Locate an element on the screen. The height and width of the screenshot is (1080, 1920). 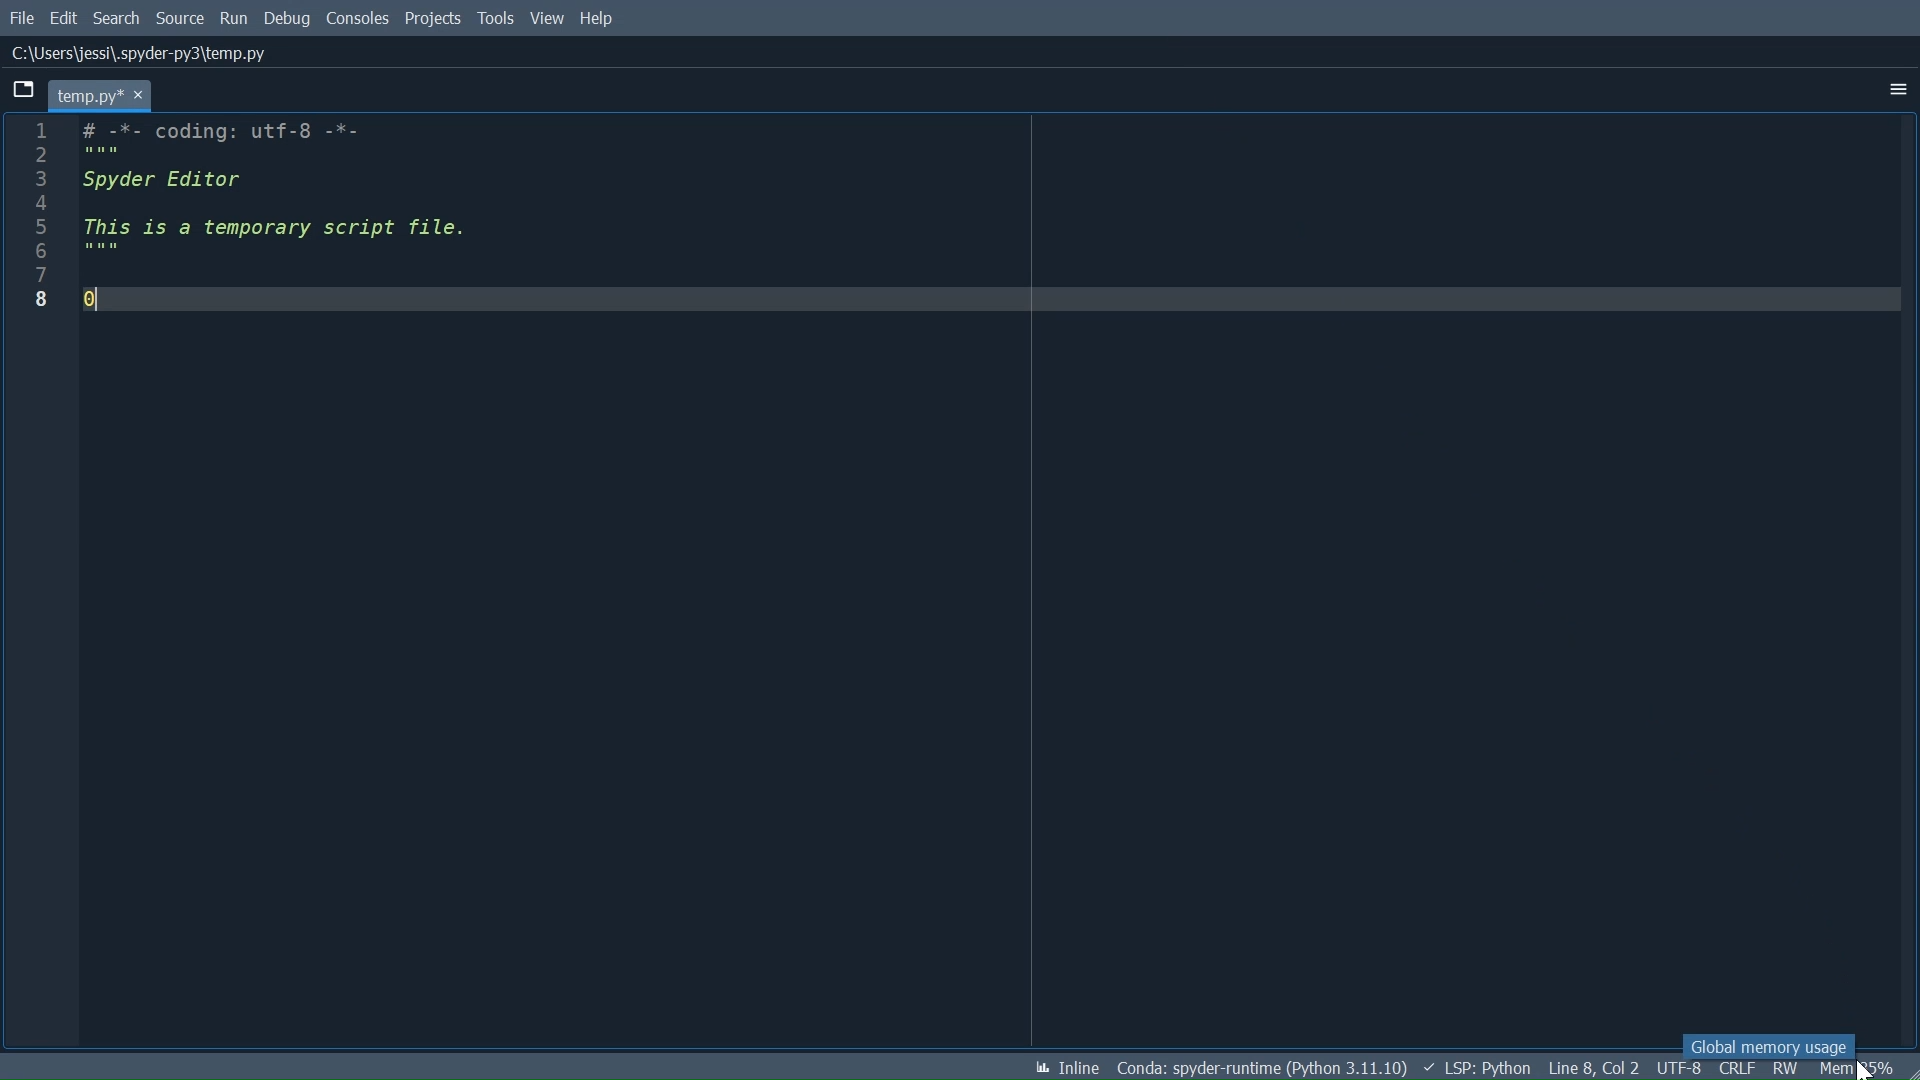
Browse Tabs is located at coordinates (21, 89).